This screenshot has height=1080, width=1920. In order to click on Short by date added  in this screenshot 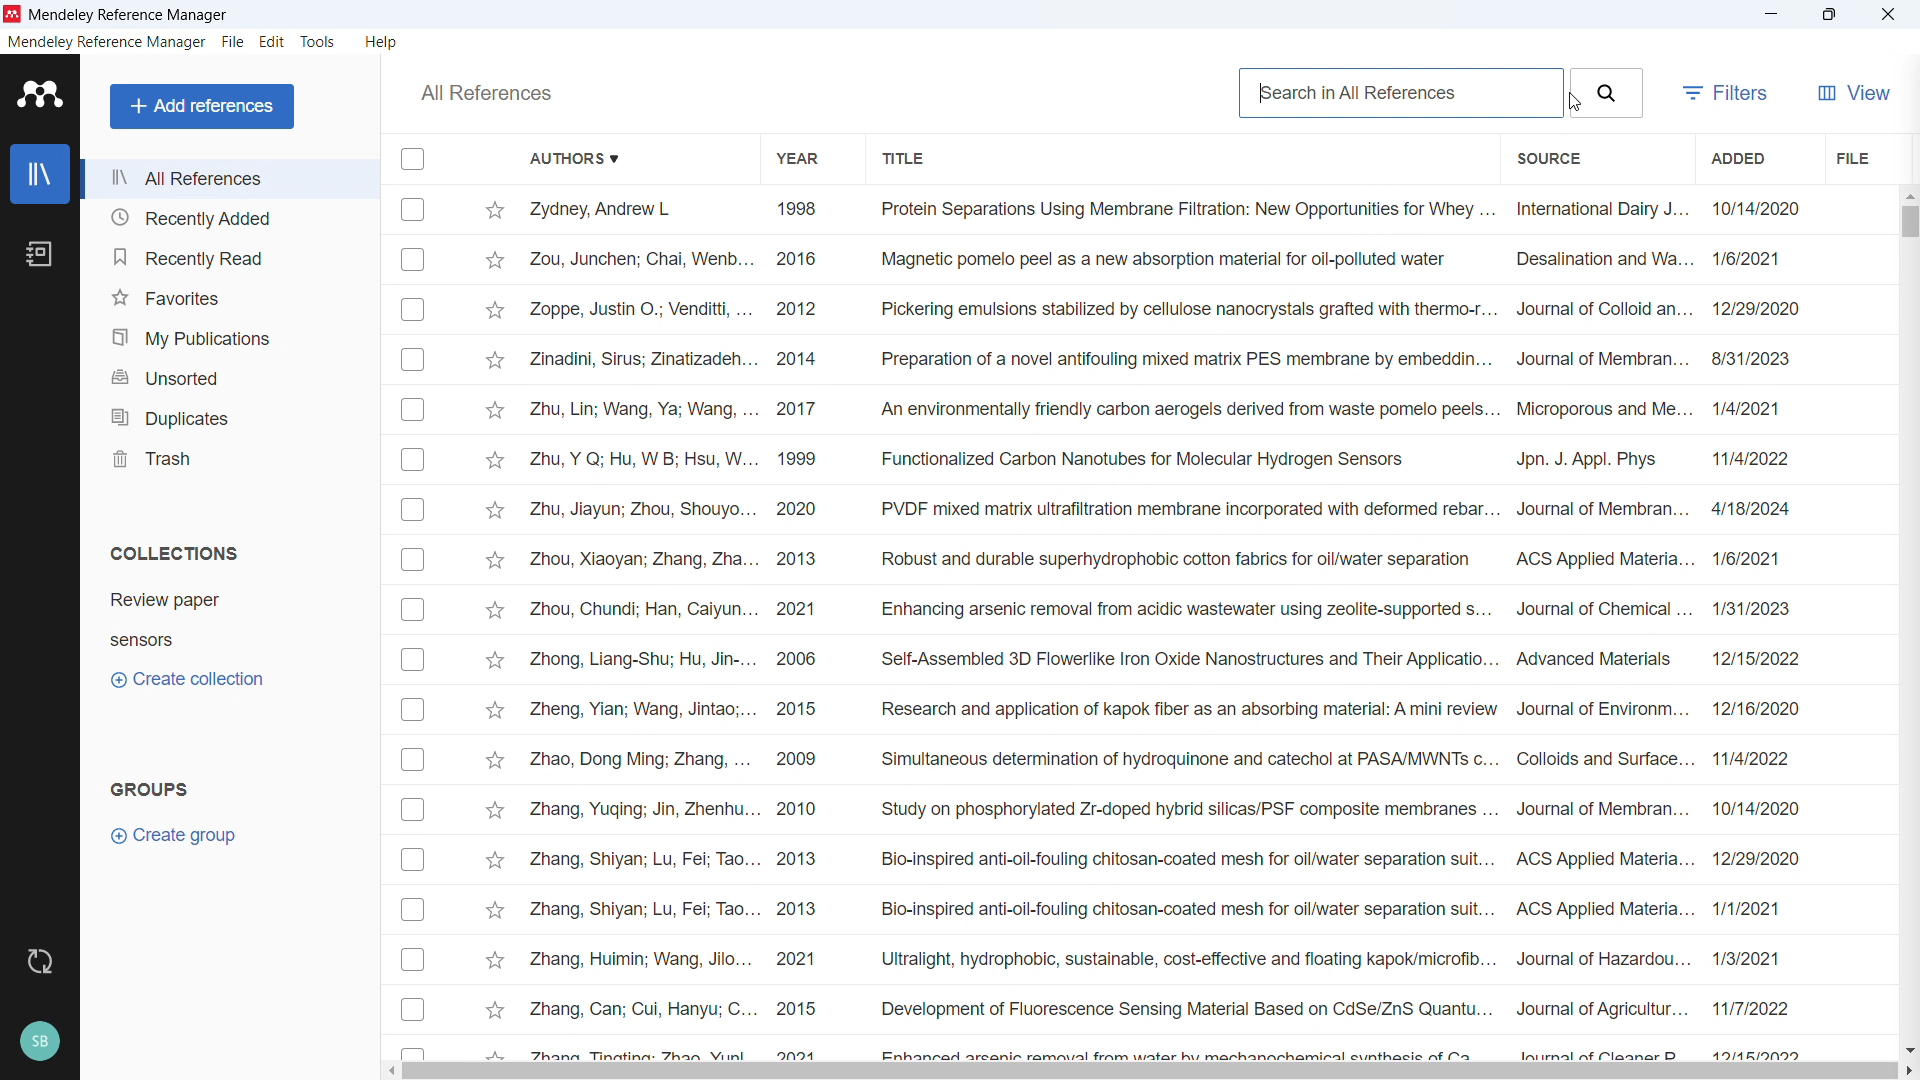, I will do `click(1736, 157)`.